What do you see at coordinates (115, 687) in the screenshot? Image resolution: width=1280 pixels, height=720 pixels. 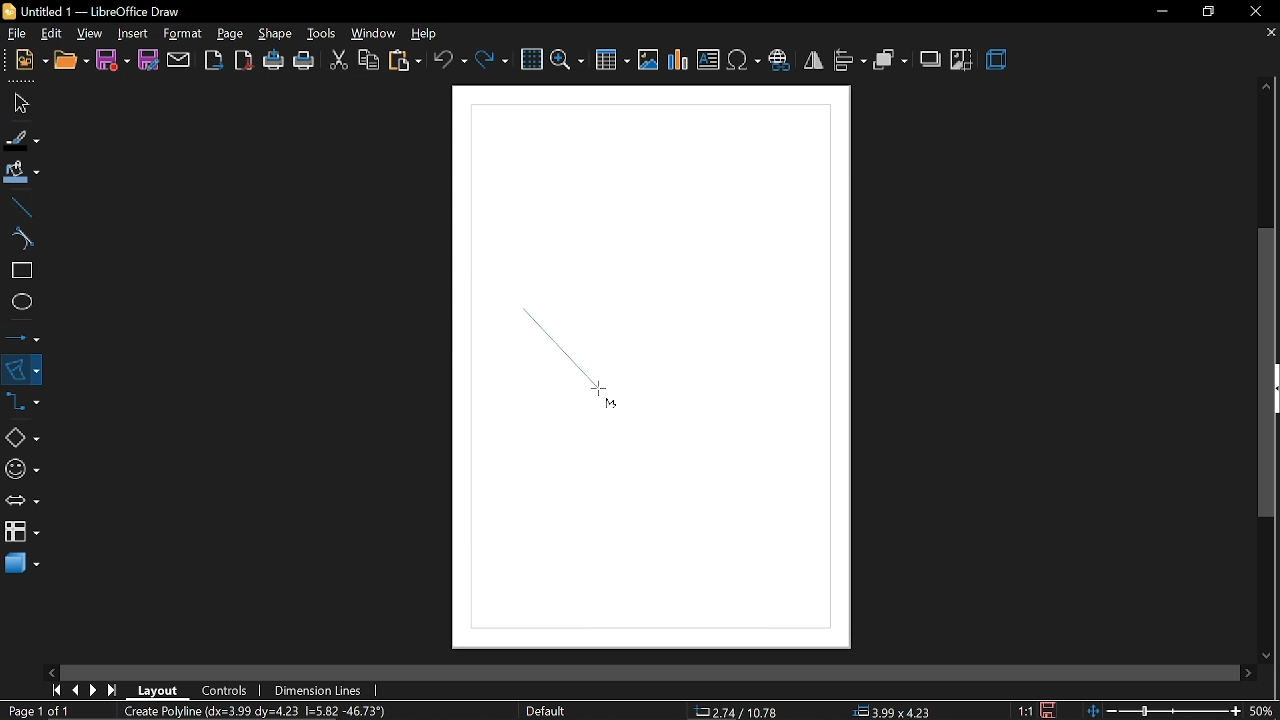 I see `go to last page` at bounding box center [115, 687].